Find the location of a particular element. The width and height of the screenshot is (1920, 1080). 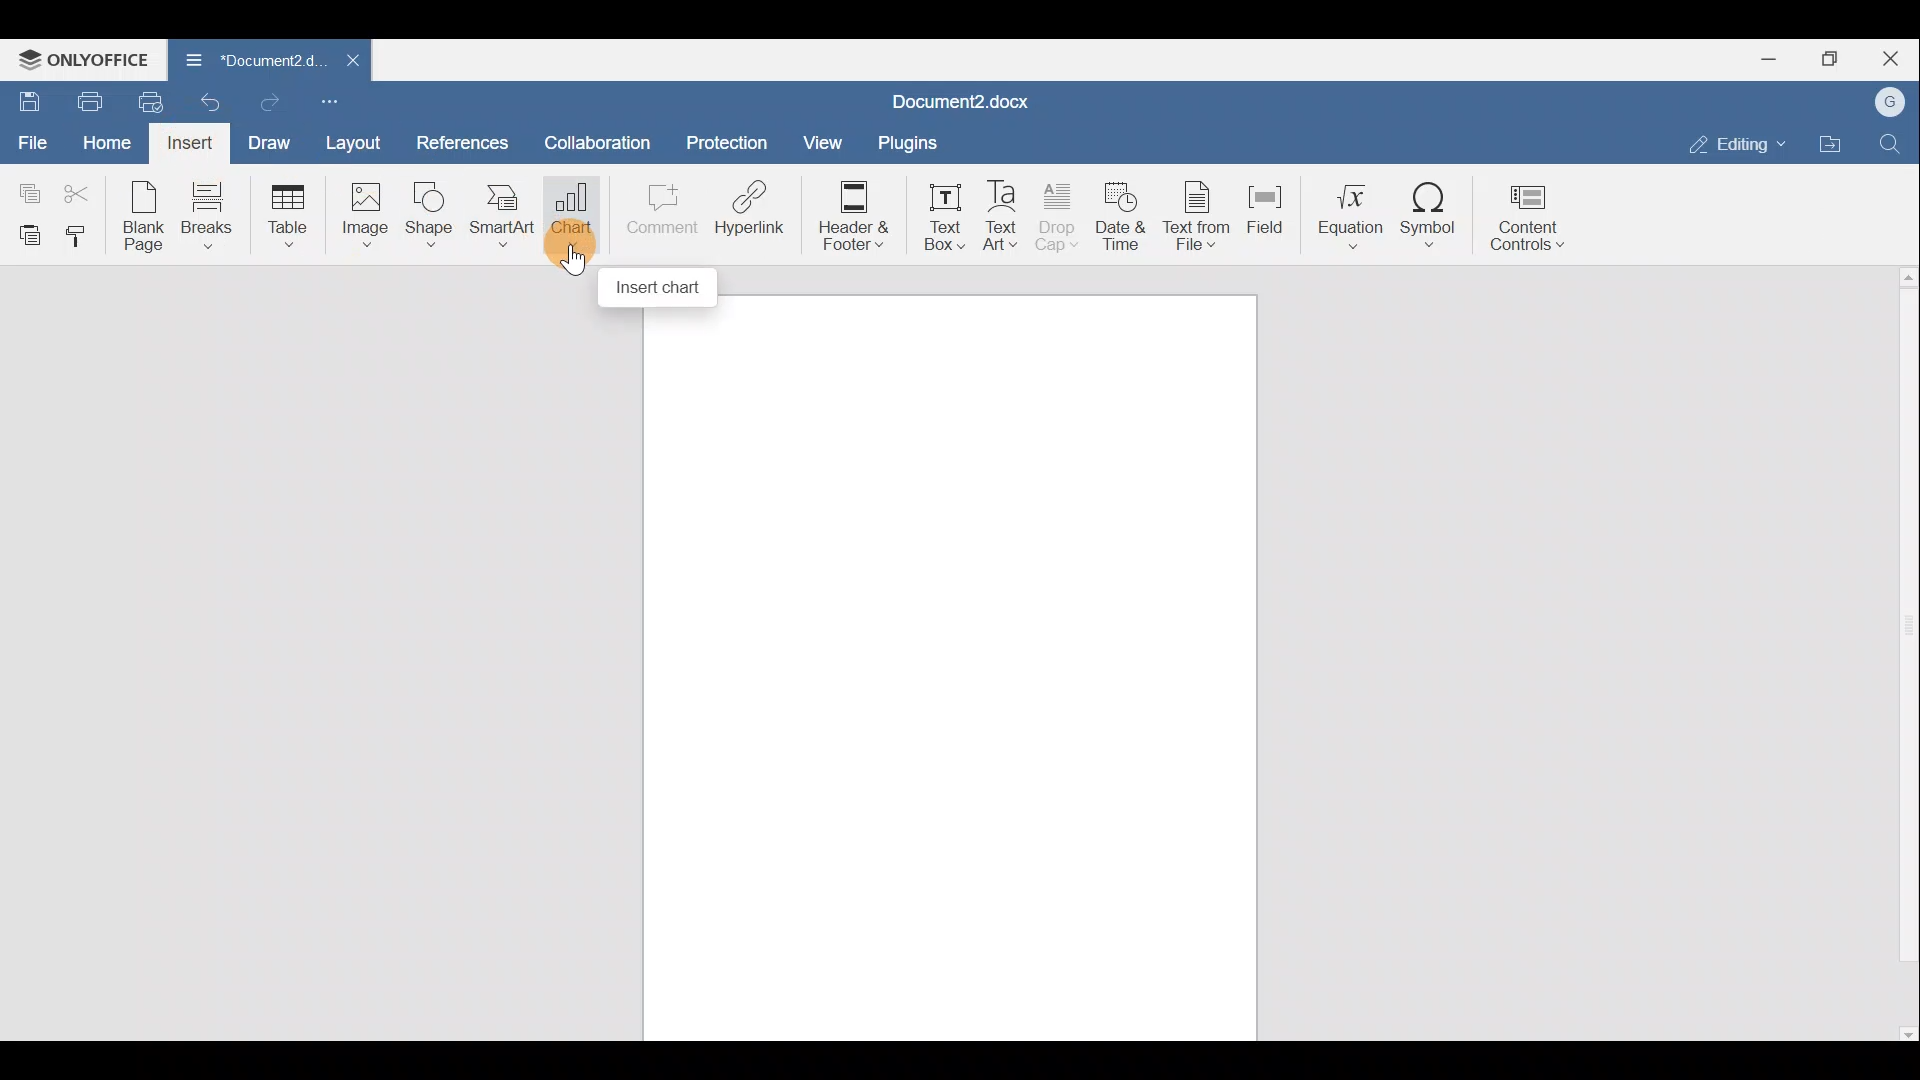

Editing mode is located at coordinates (1735, 140).